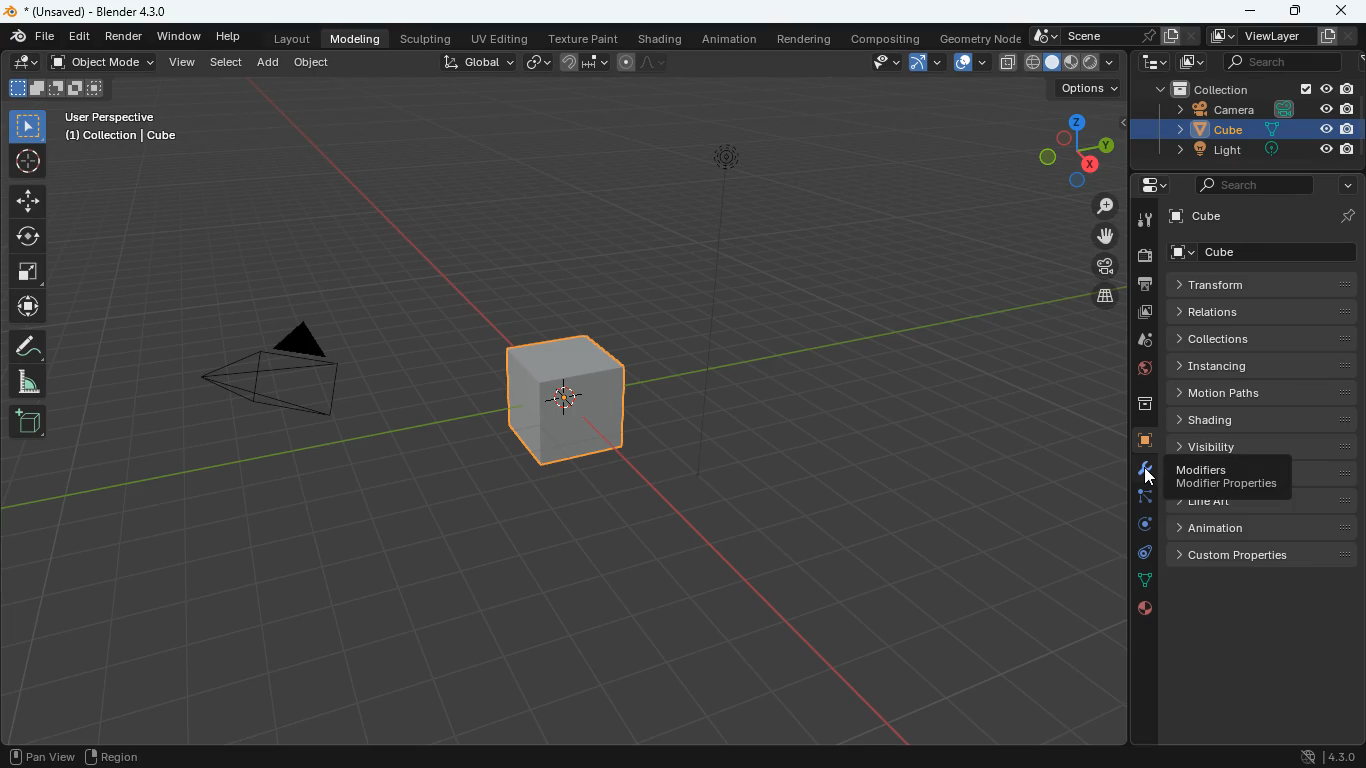  What do you see at coordinates (581, 37) in the screenshot?
I see `texture paint` at bounding box center [581, 37].